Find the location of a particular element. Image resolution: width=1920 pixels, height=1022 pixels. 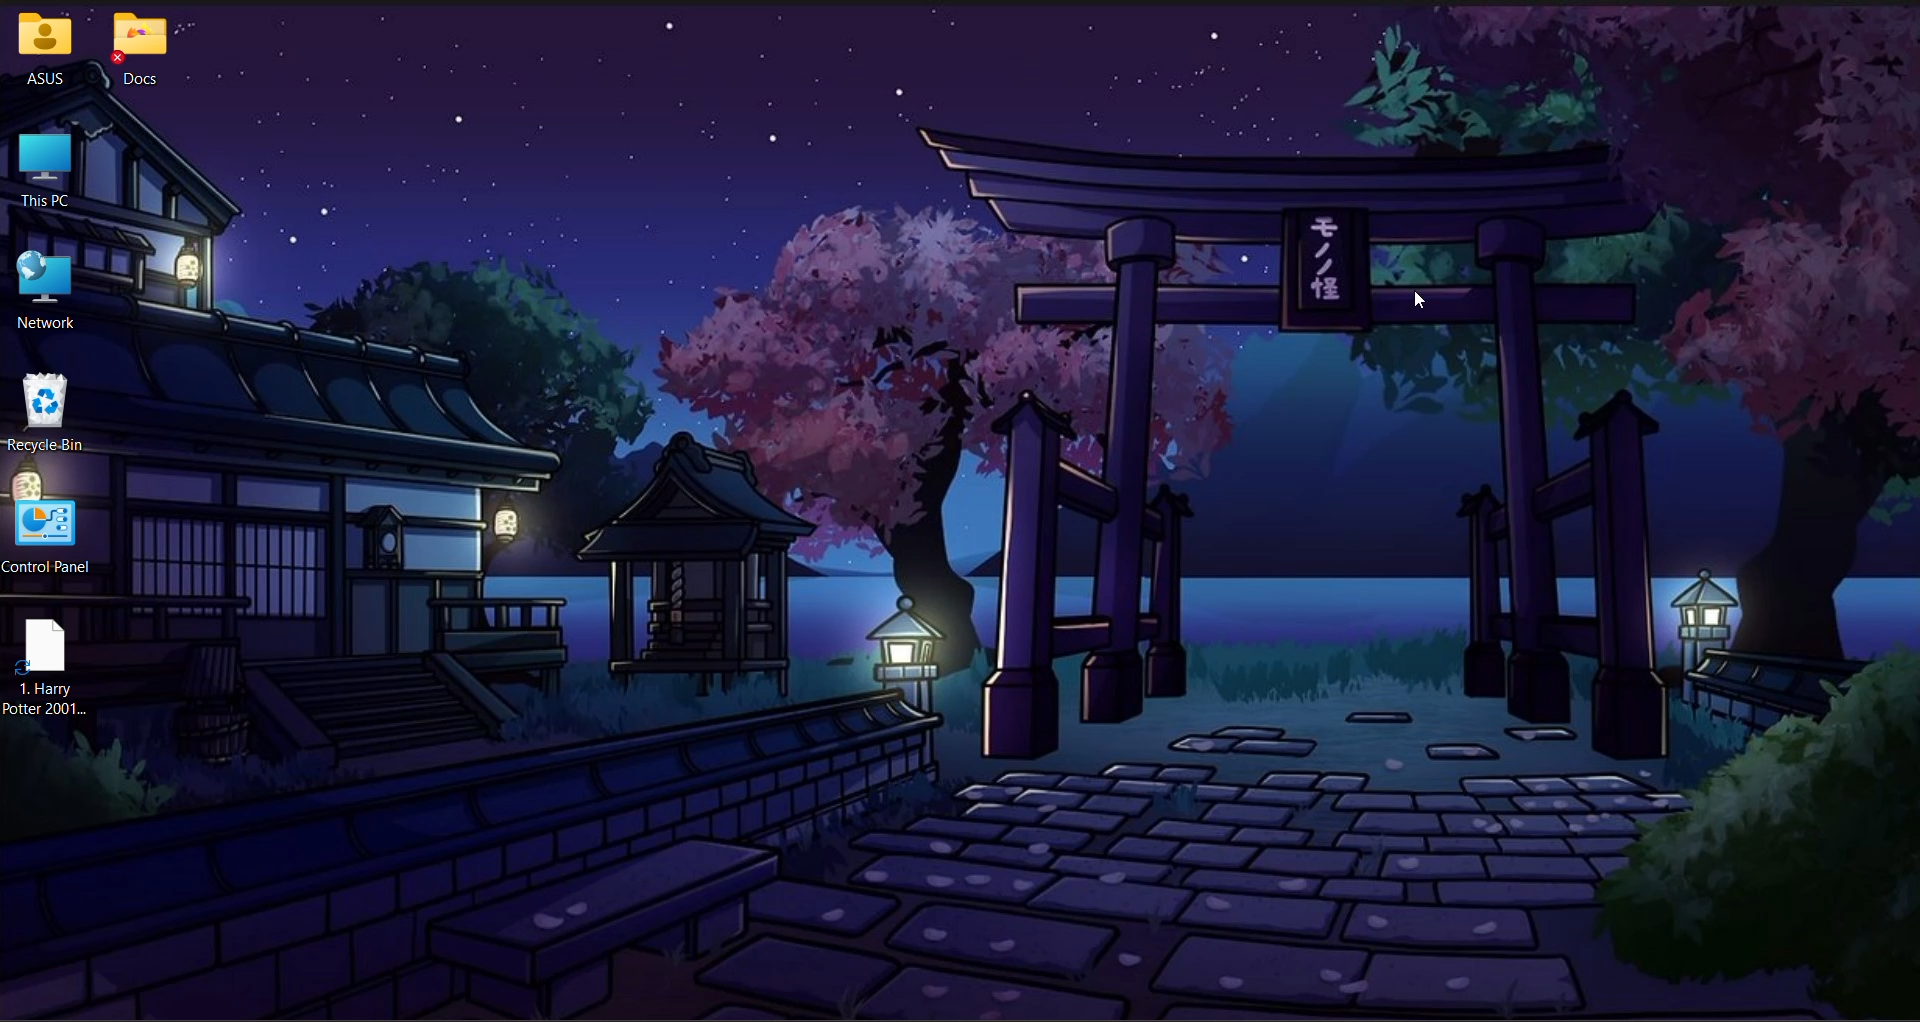

This PC is located at coordinates (45, 170).